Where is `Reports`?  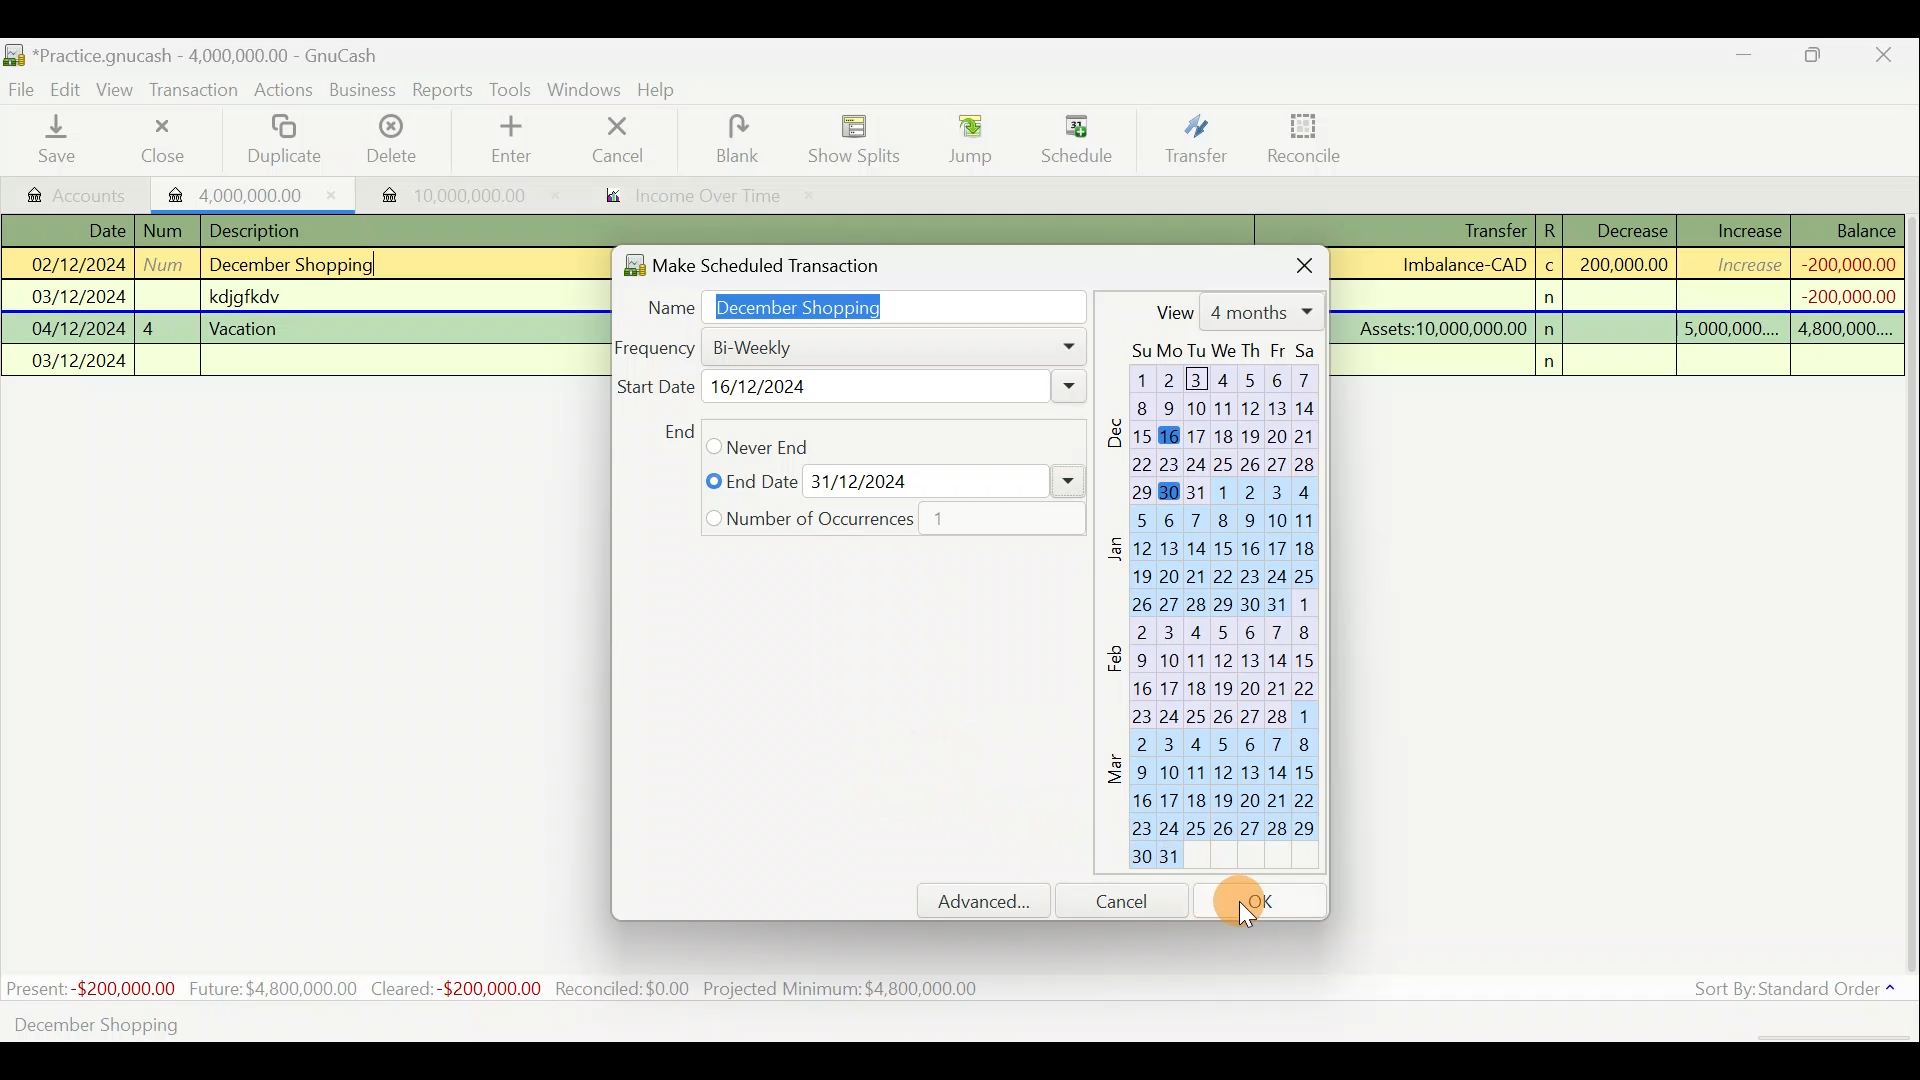 Reports is located at coordinates (443, 90).